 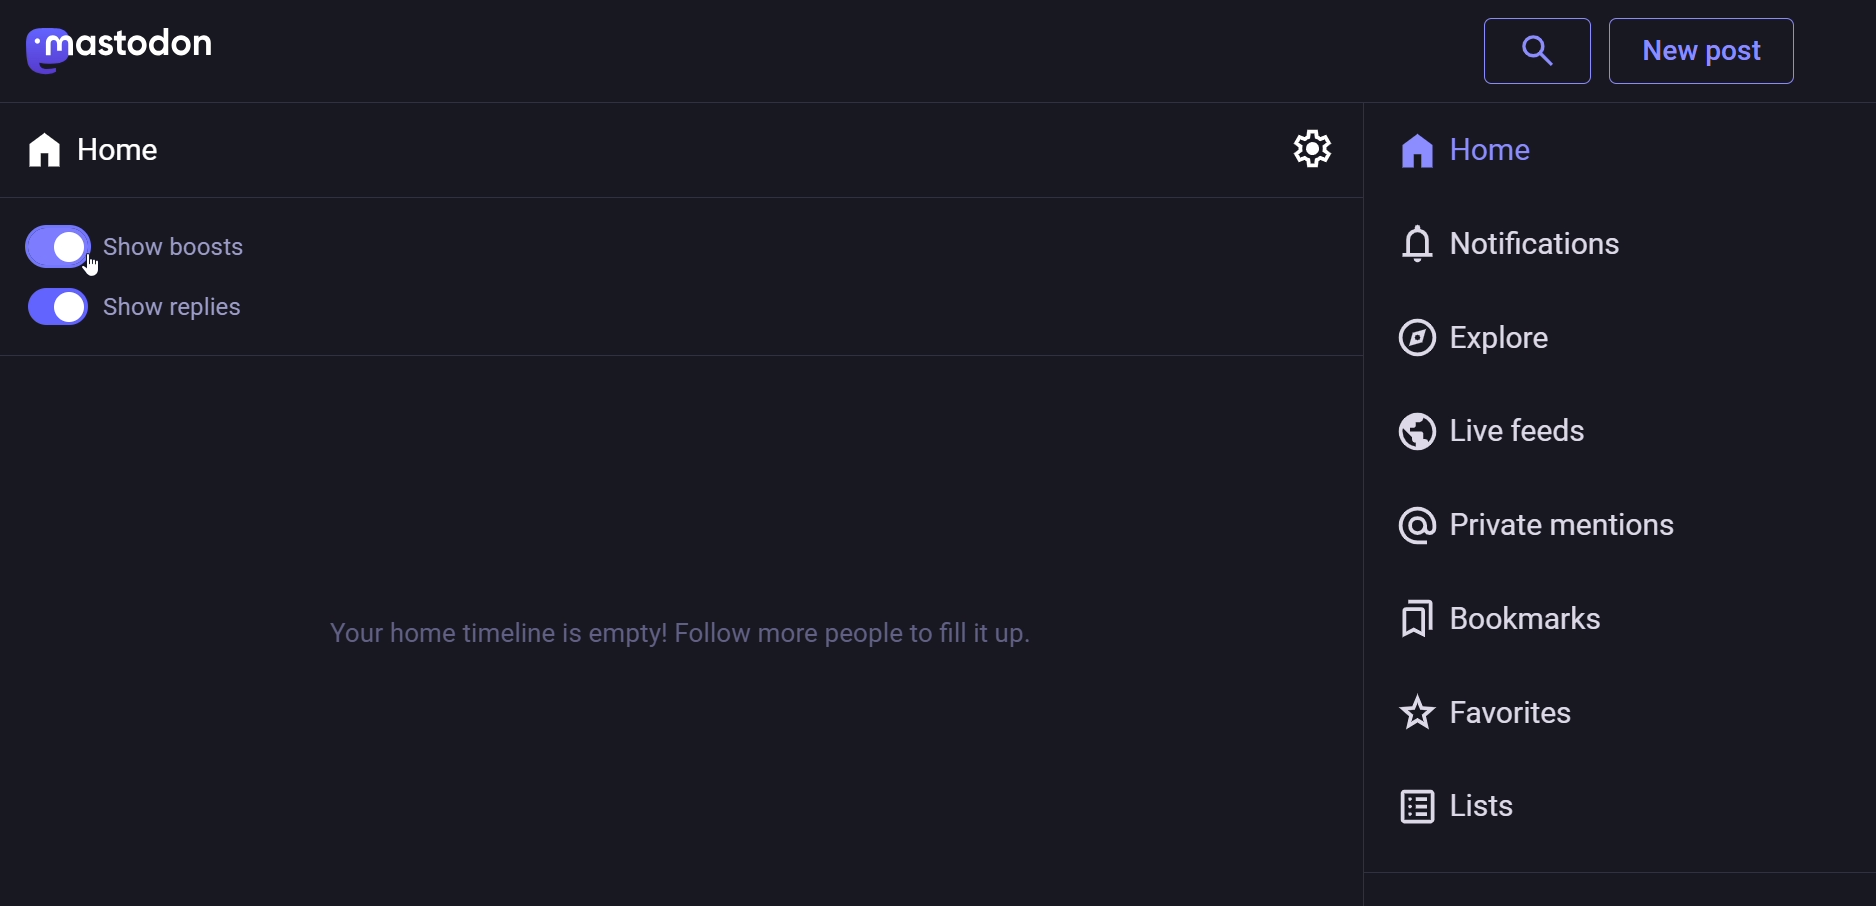 I want to click on Cursor, so click(x=90, y=274).